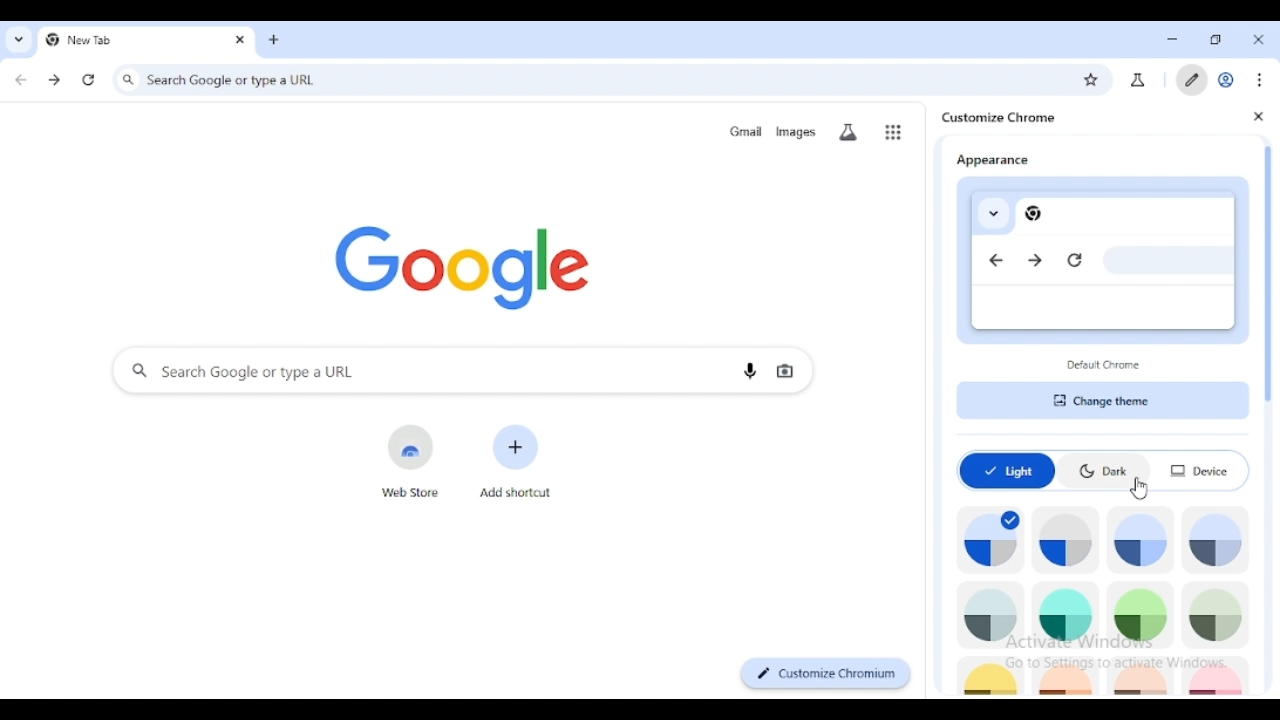 The width and height of the screenshot is (1280, 720). What do you see at coordinates (990, 540) in the screenshot?
I see `default color` at bounding box center [990, 540].